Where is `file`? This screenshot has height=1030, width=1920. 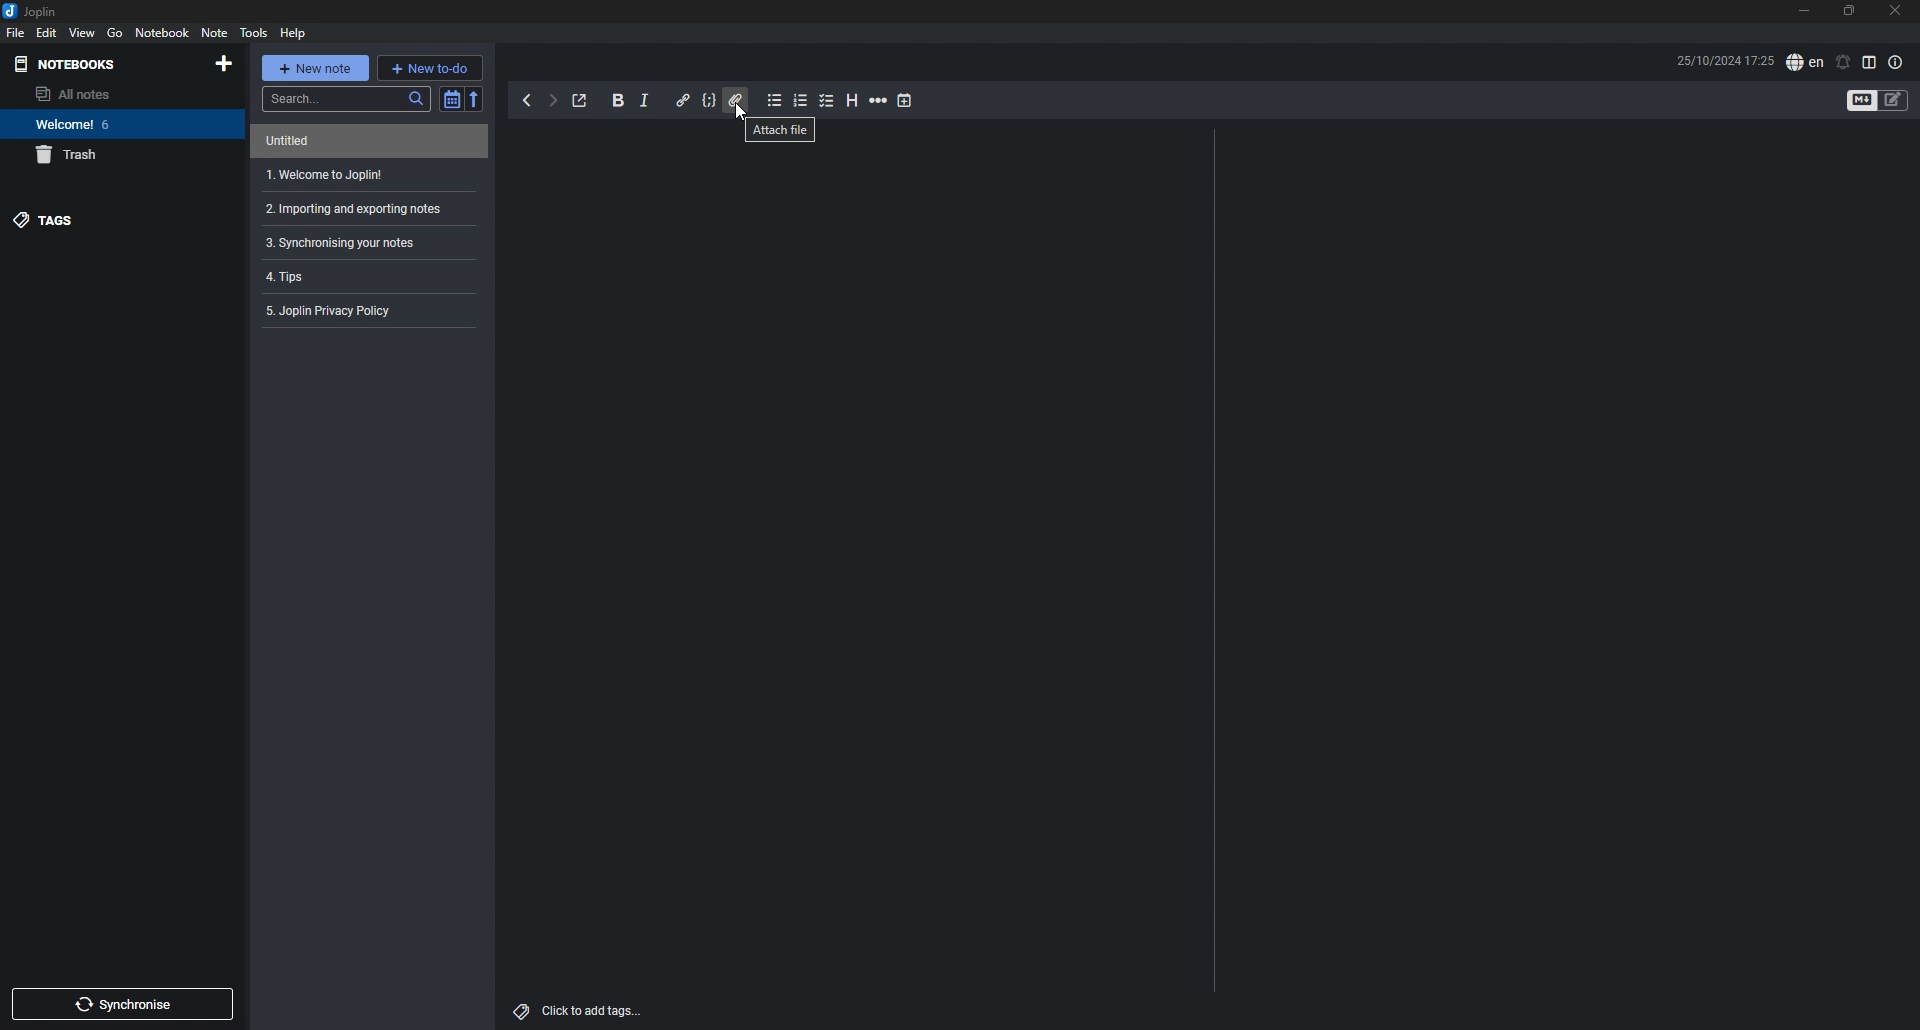
file is located at coordinates (15, 32).